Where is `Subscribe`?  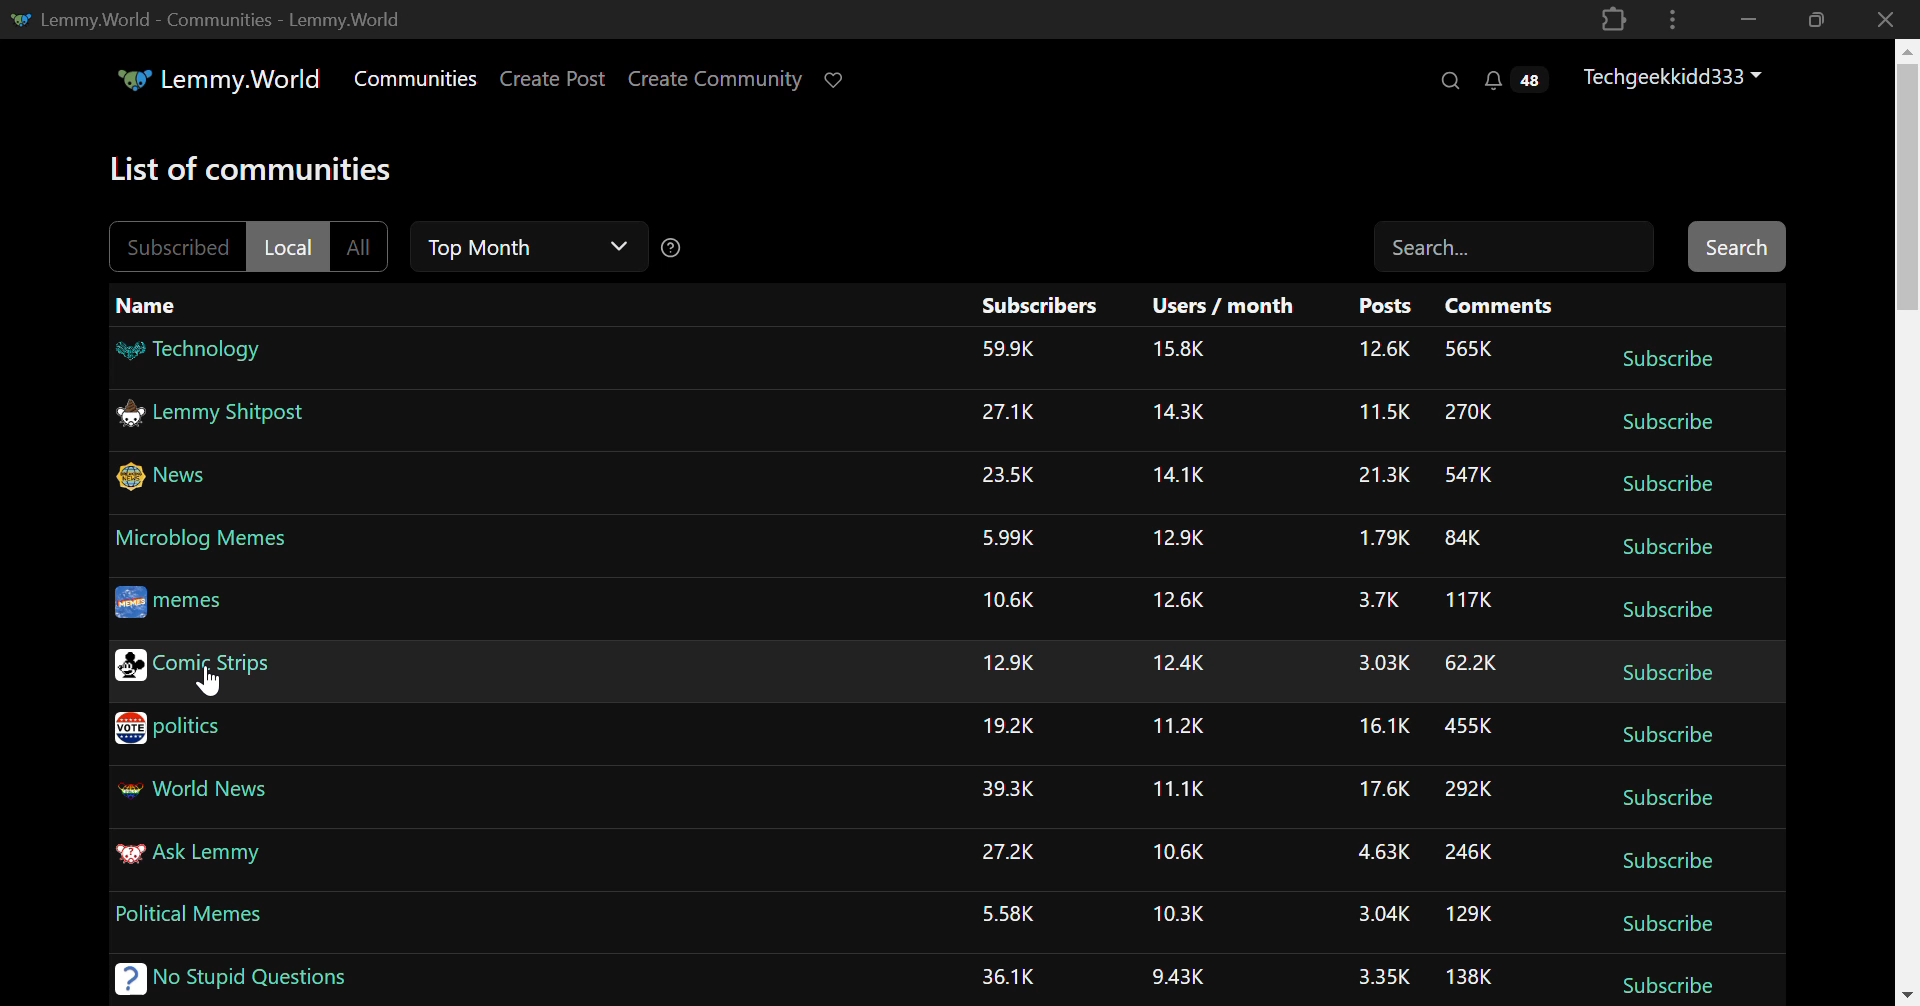 Subscribe is located at coordinates (1667, 862).